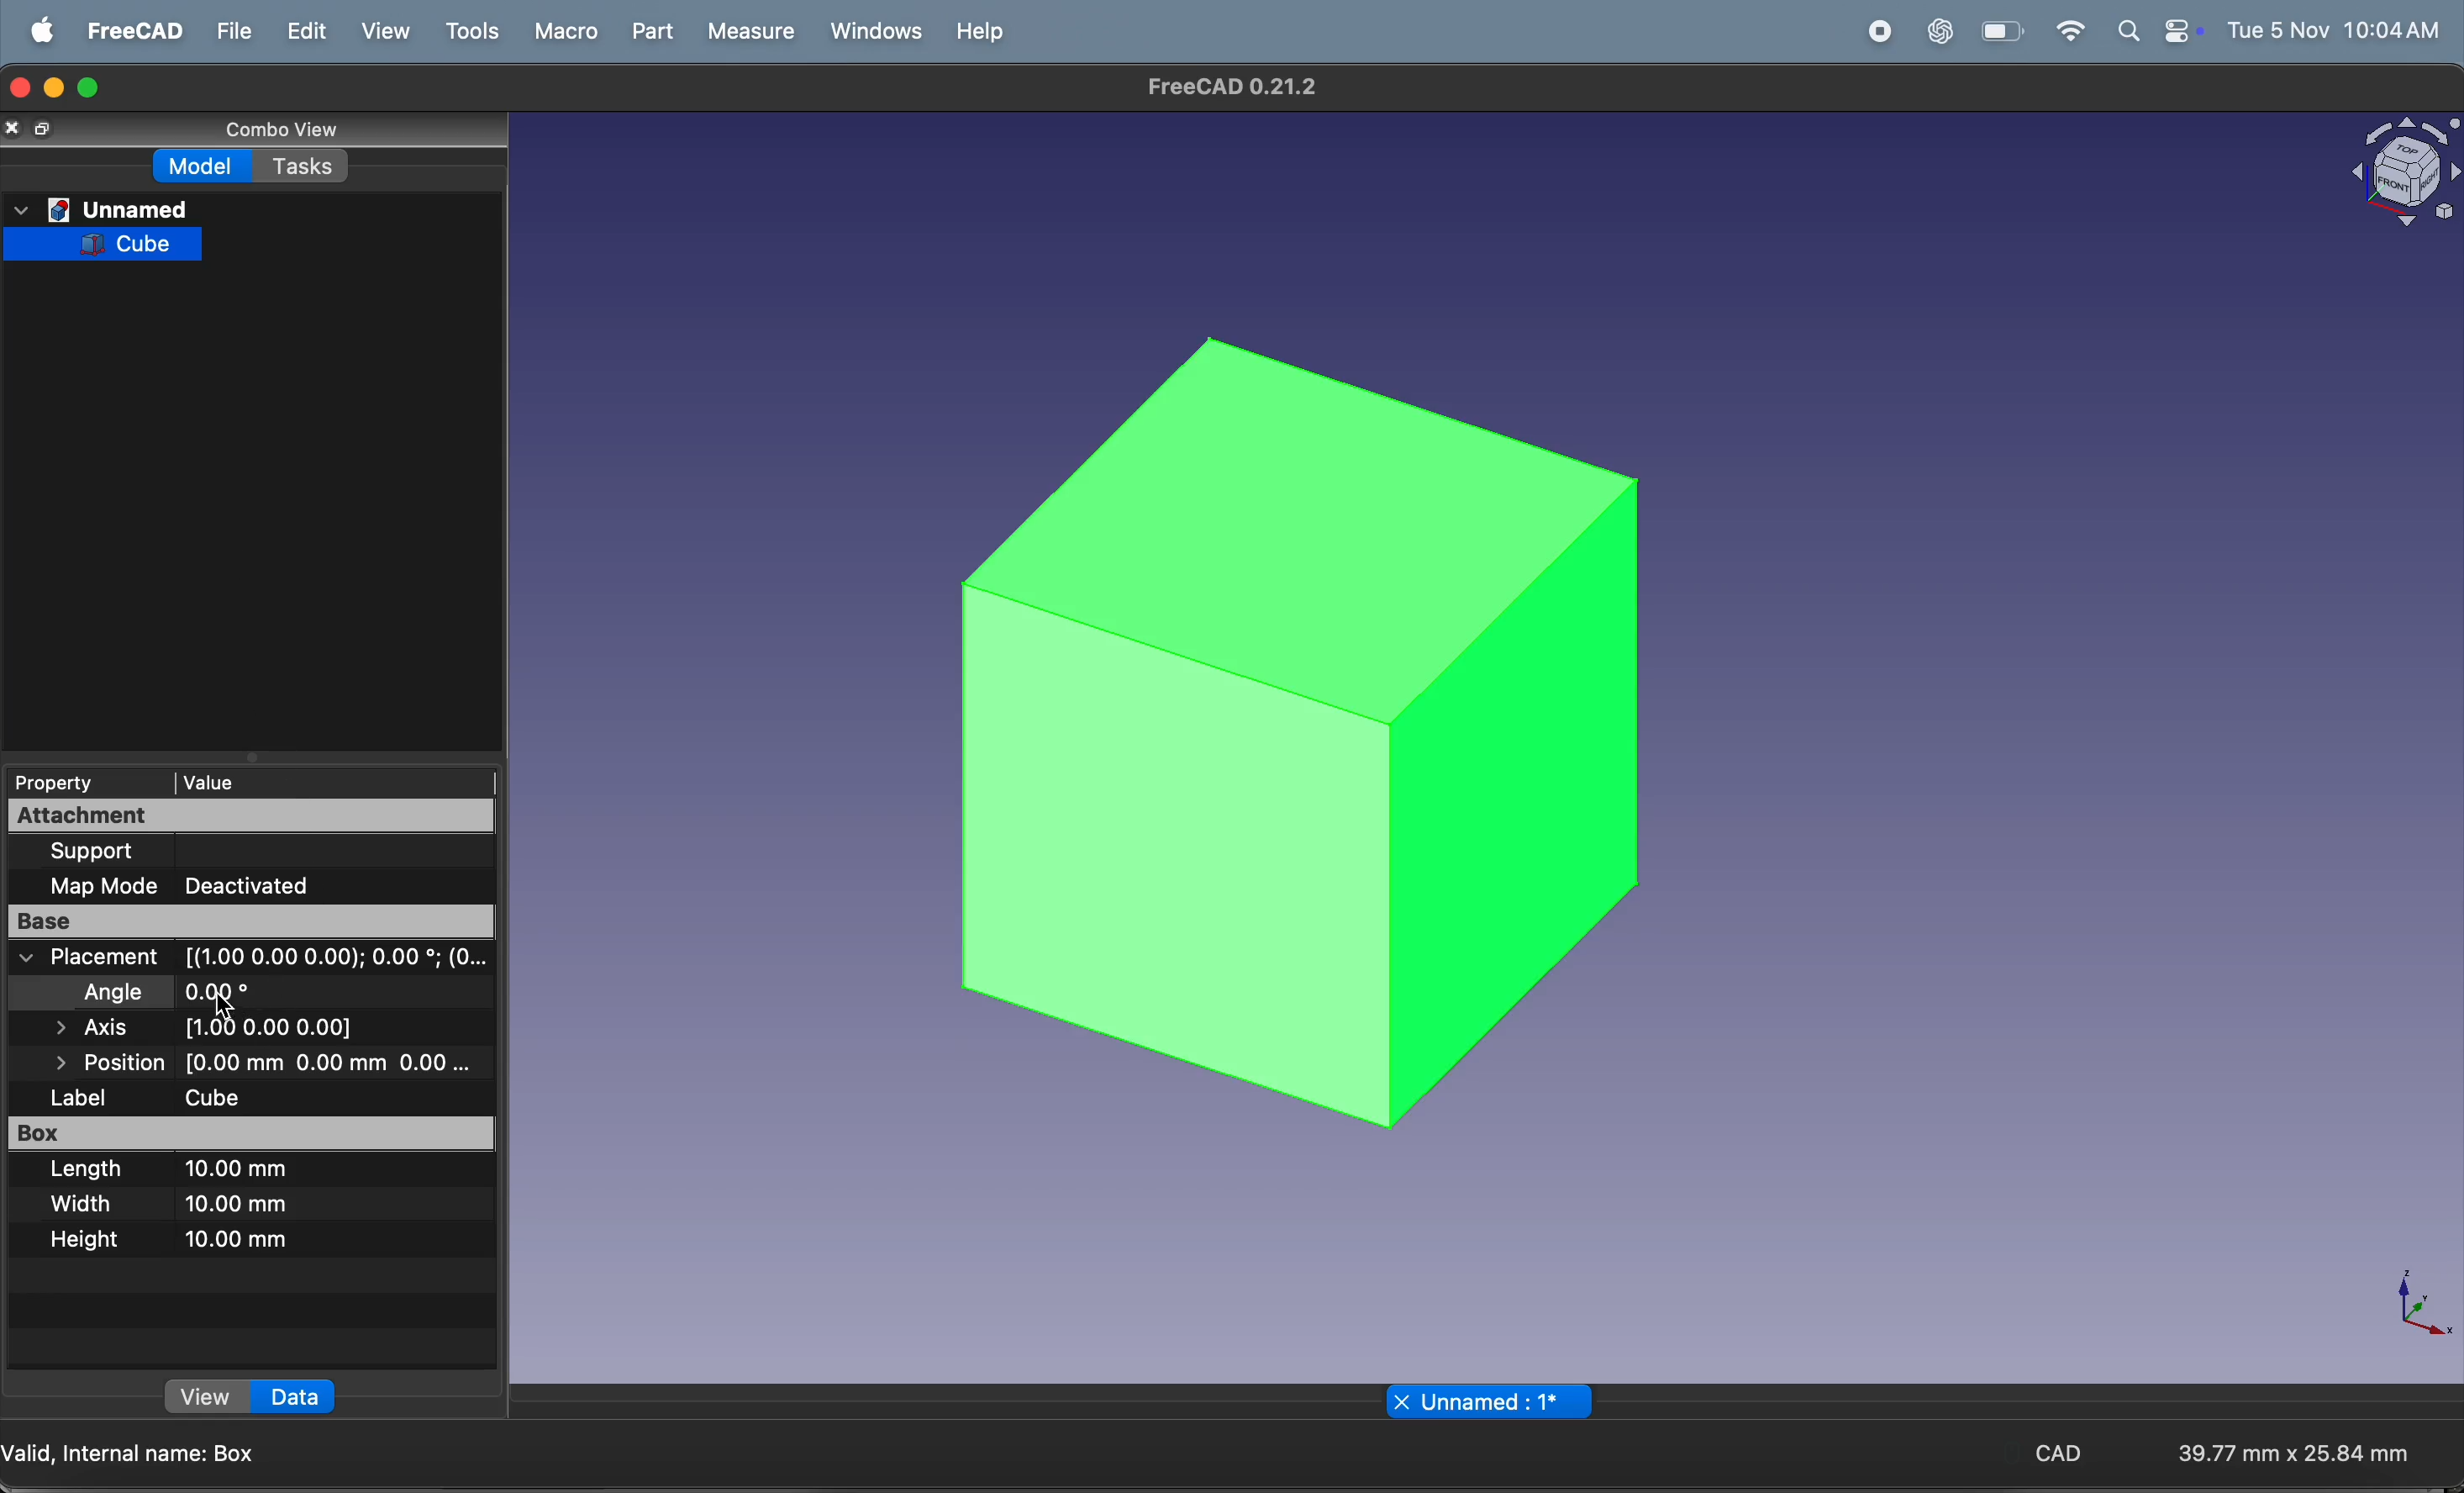 This screenshot has height=1493, width=2464. Describe the element at coordinates (100, 210) in the screenshot. I see `Unnamed` at that location.